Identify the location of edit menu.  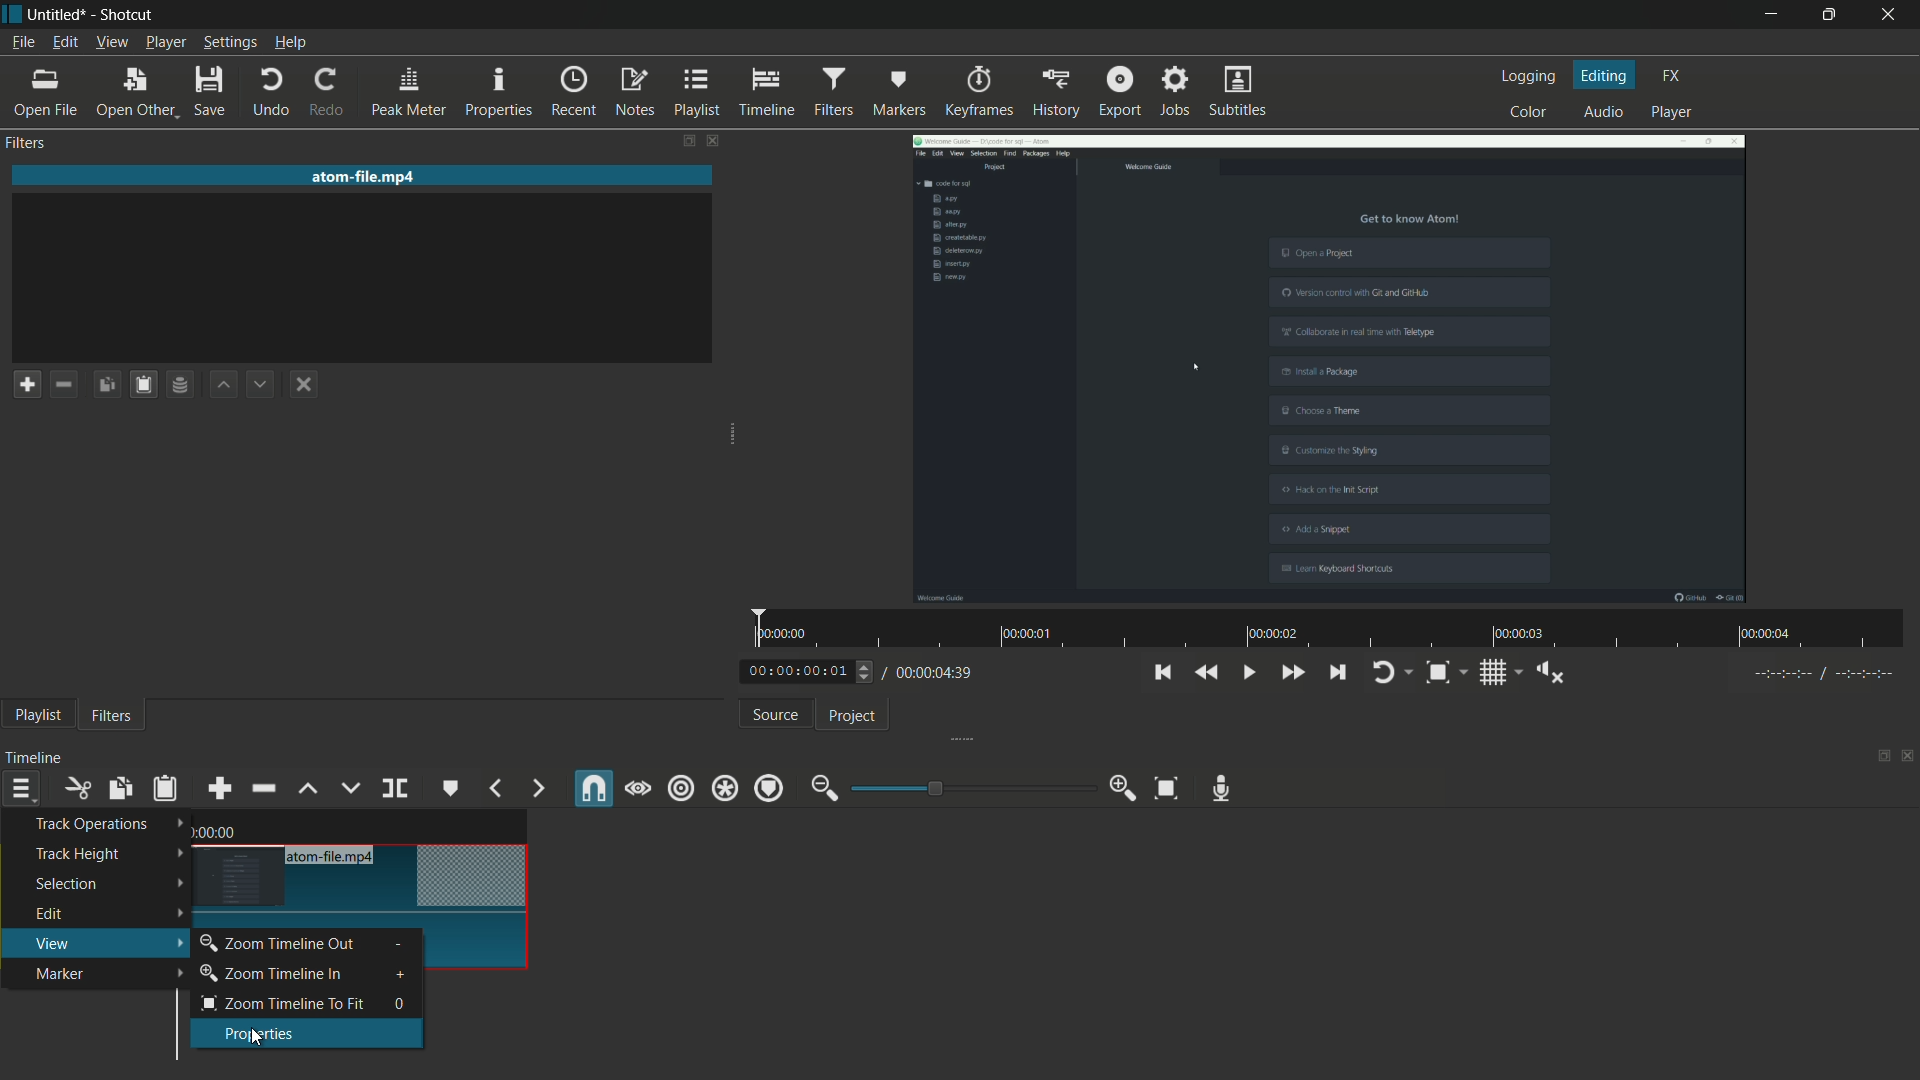
(66, 42).